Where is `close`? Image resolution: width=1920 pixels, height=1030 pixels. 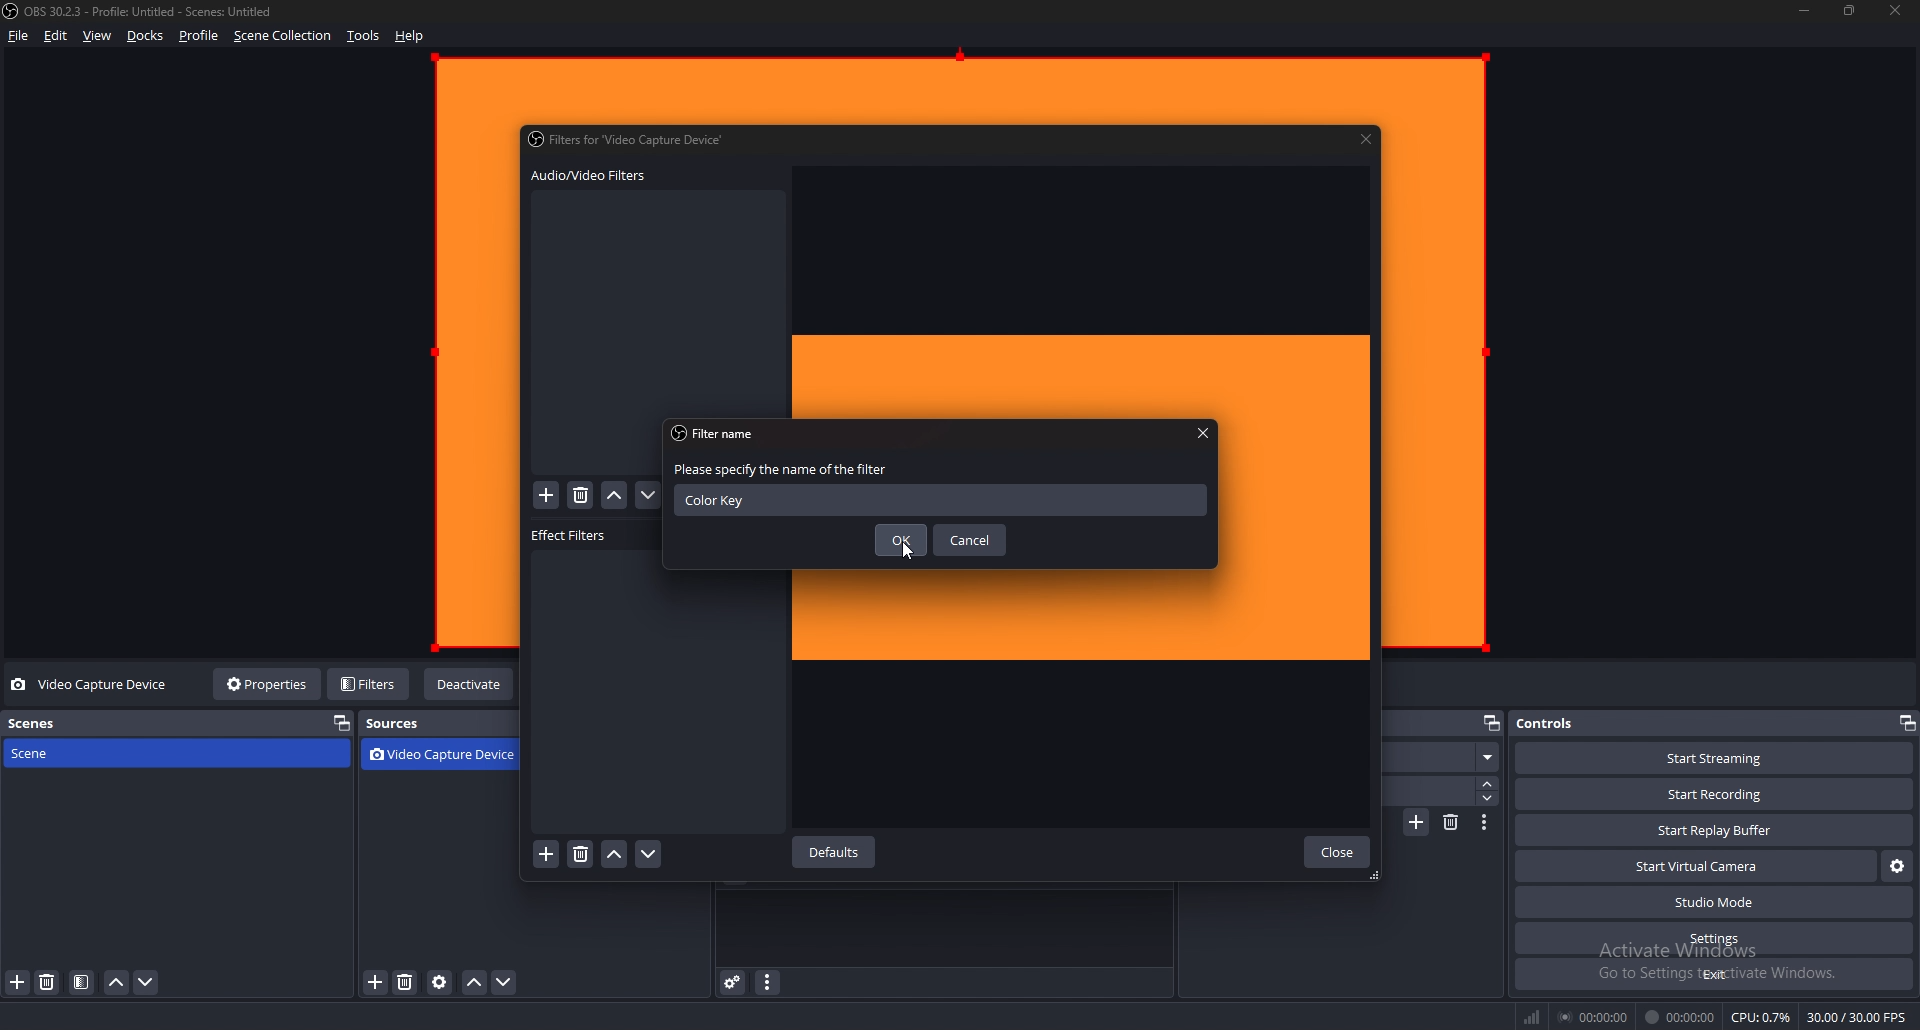
close is located at coordinates (1367, 138).